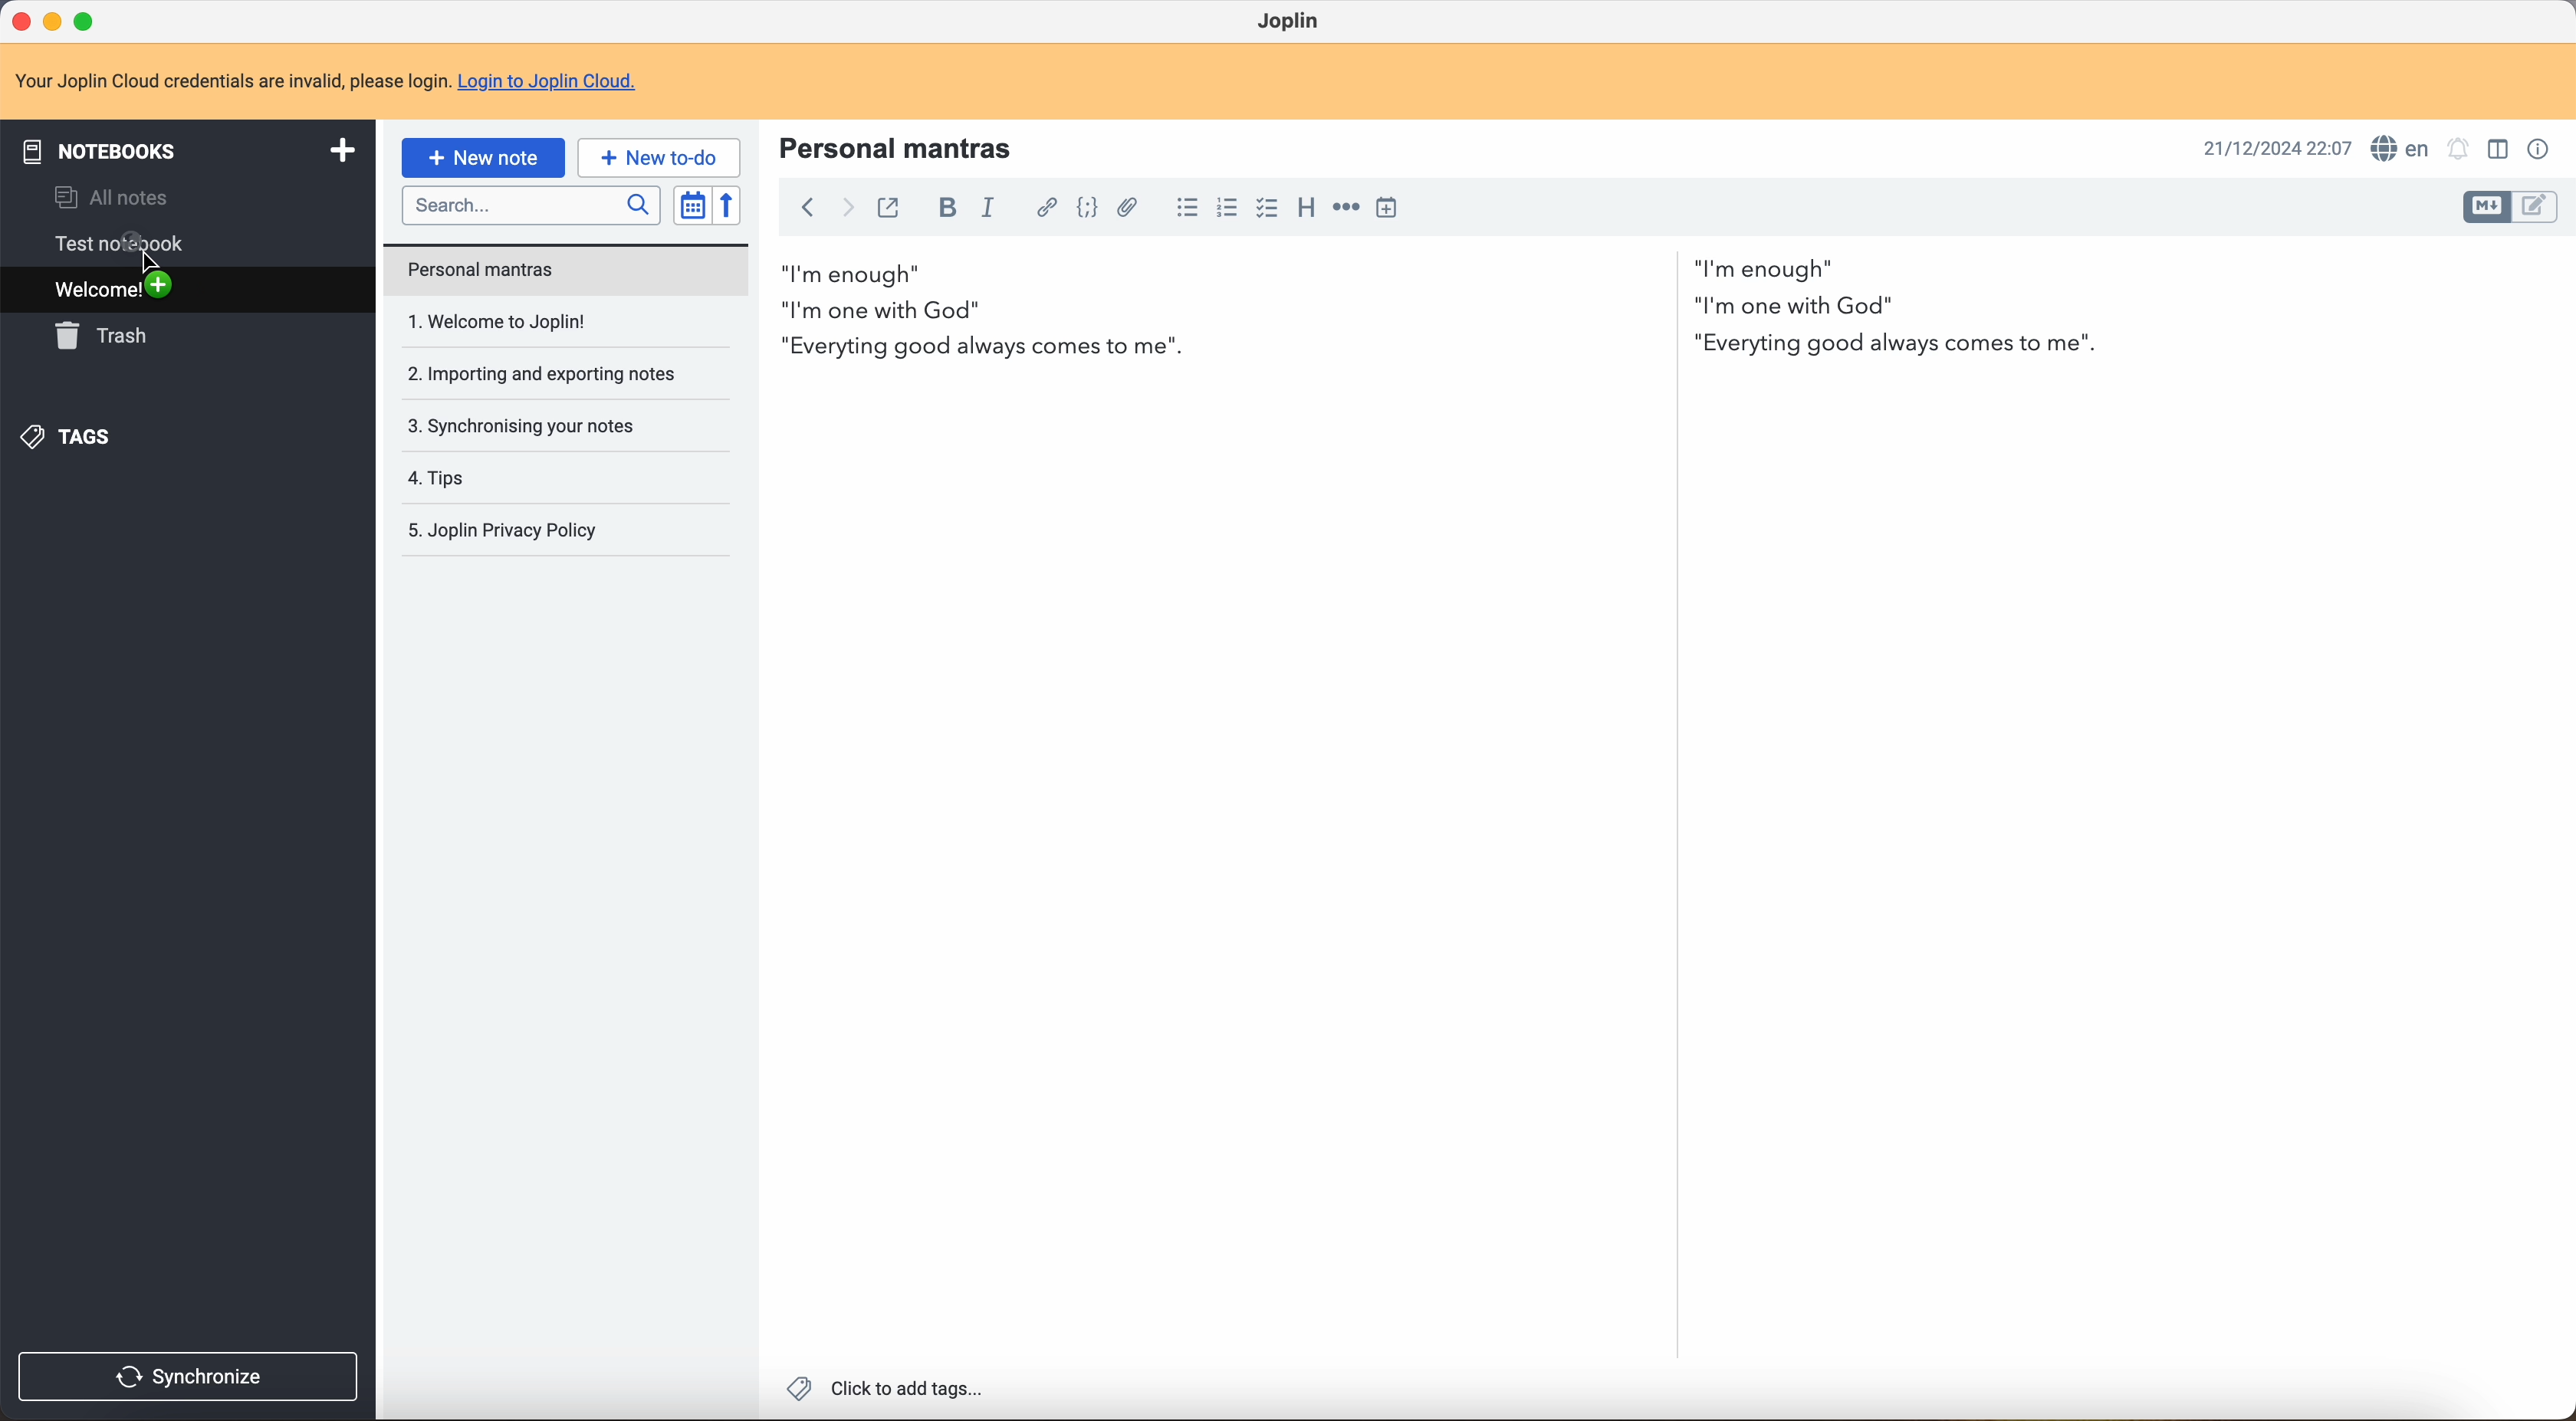  I want to click on test notebook, so click(130, 244).